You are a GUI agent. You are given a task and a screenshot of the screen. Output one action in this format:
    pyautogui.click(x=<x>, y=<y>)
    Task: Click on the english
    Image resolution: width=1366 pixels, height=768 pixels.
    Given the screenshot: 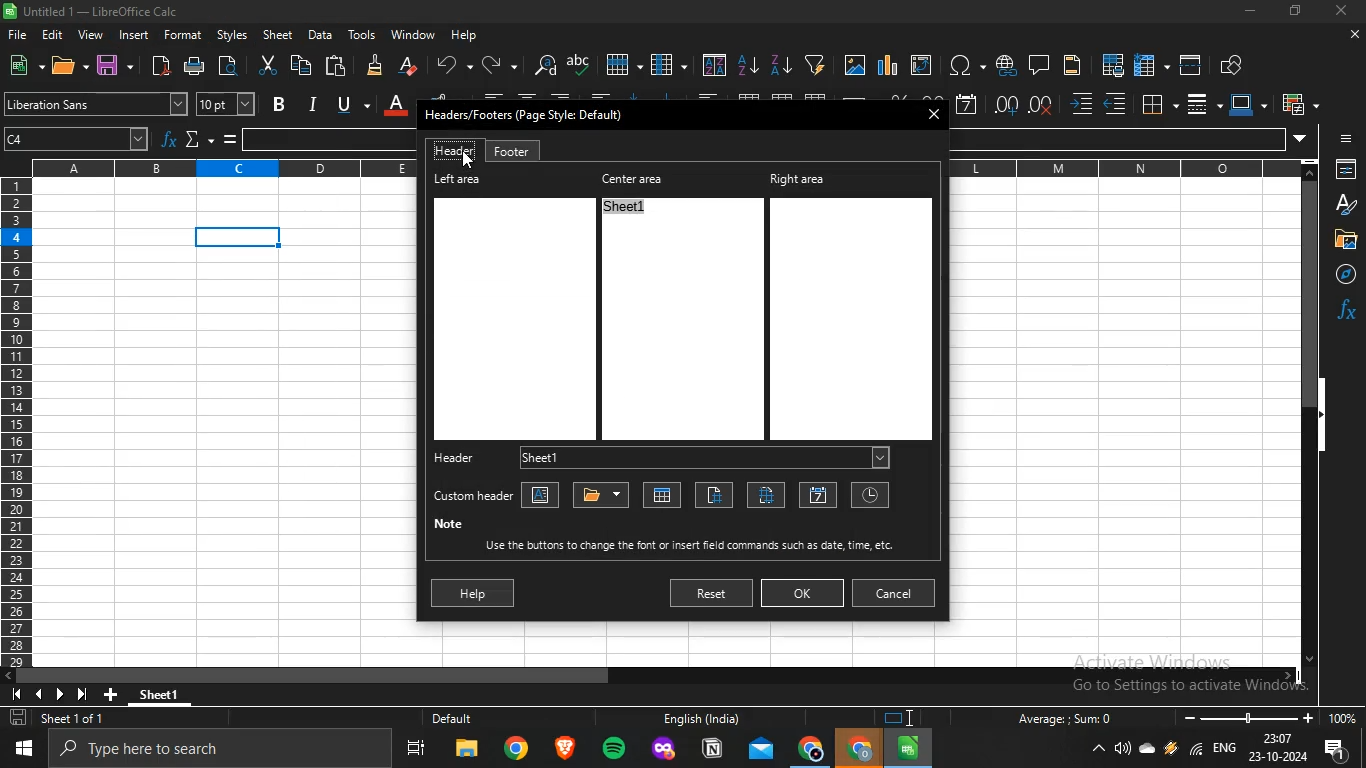 What is the action you would take?
    pyautogui.click(x=1223, y=750)
    